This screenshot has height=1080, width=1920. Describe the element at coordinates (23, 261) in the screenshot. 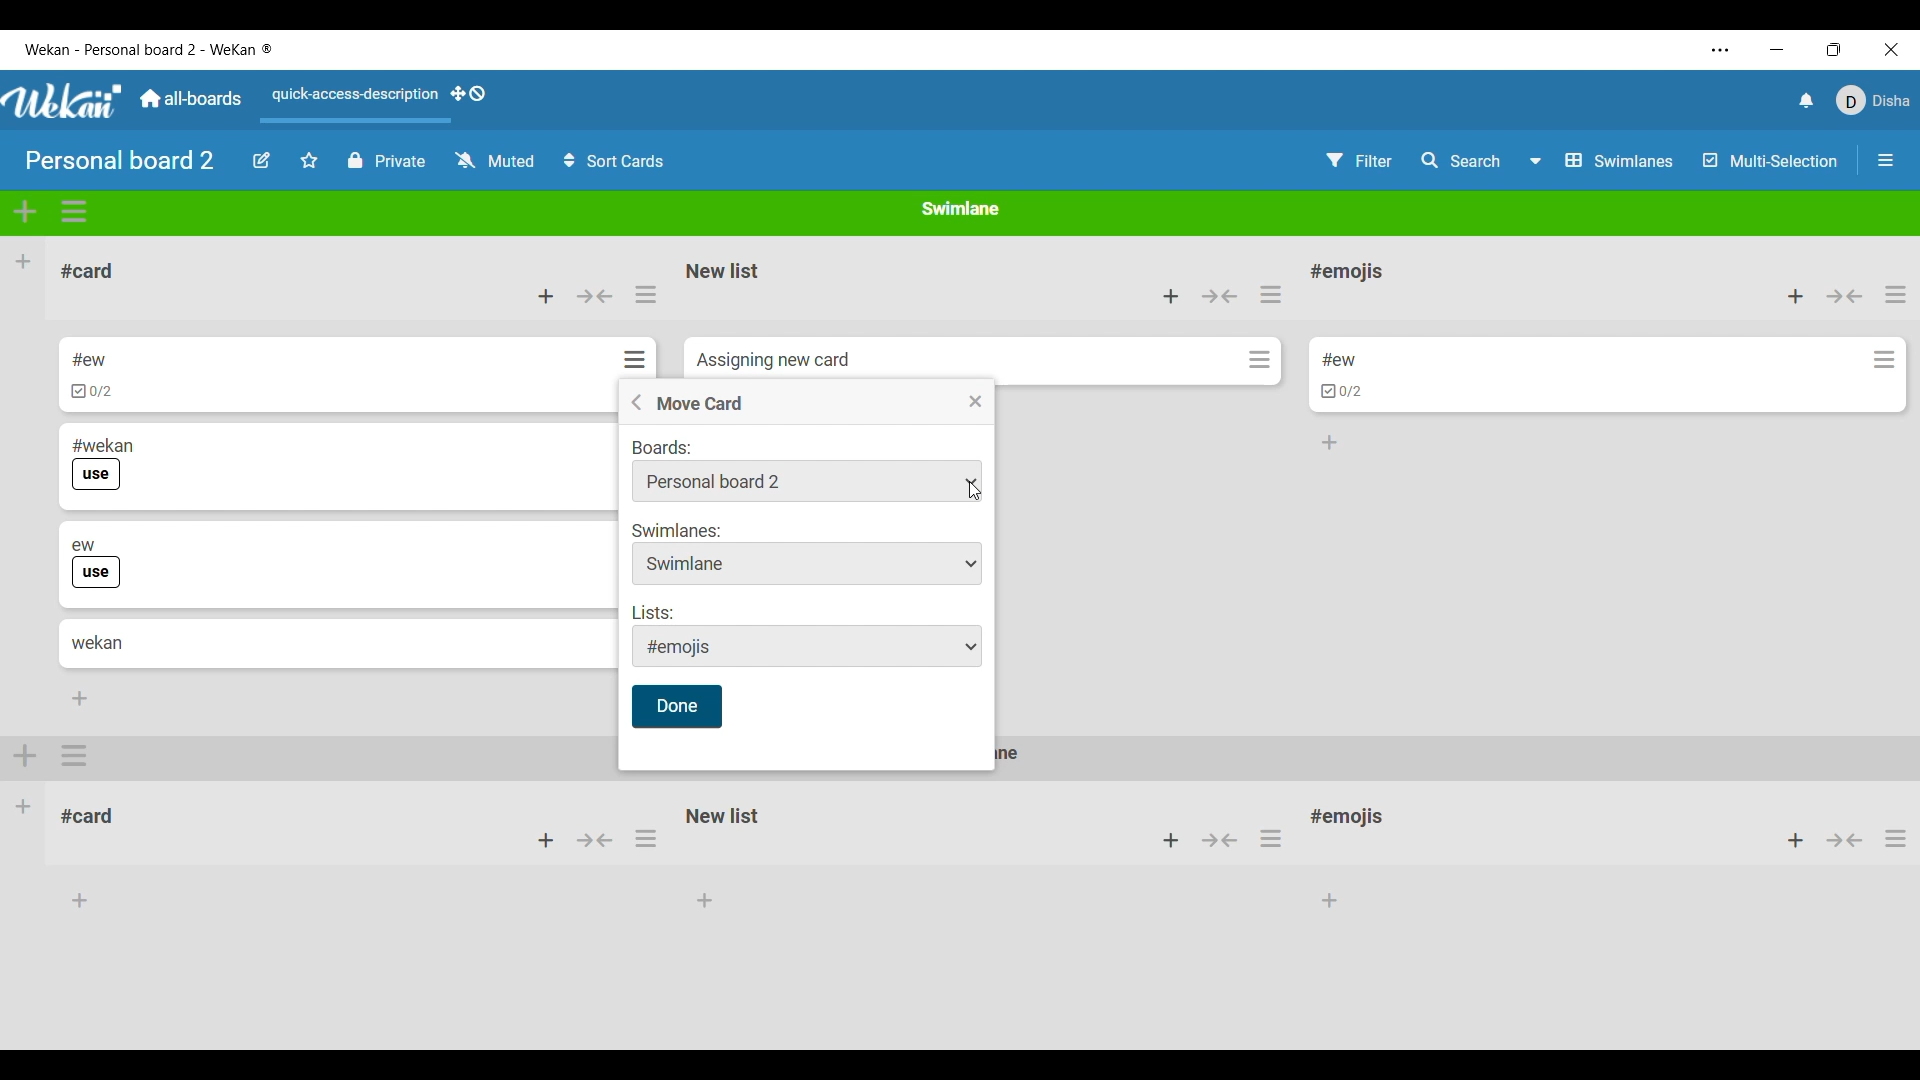

I see `Add list` at that location.